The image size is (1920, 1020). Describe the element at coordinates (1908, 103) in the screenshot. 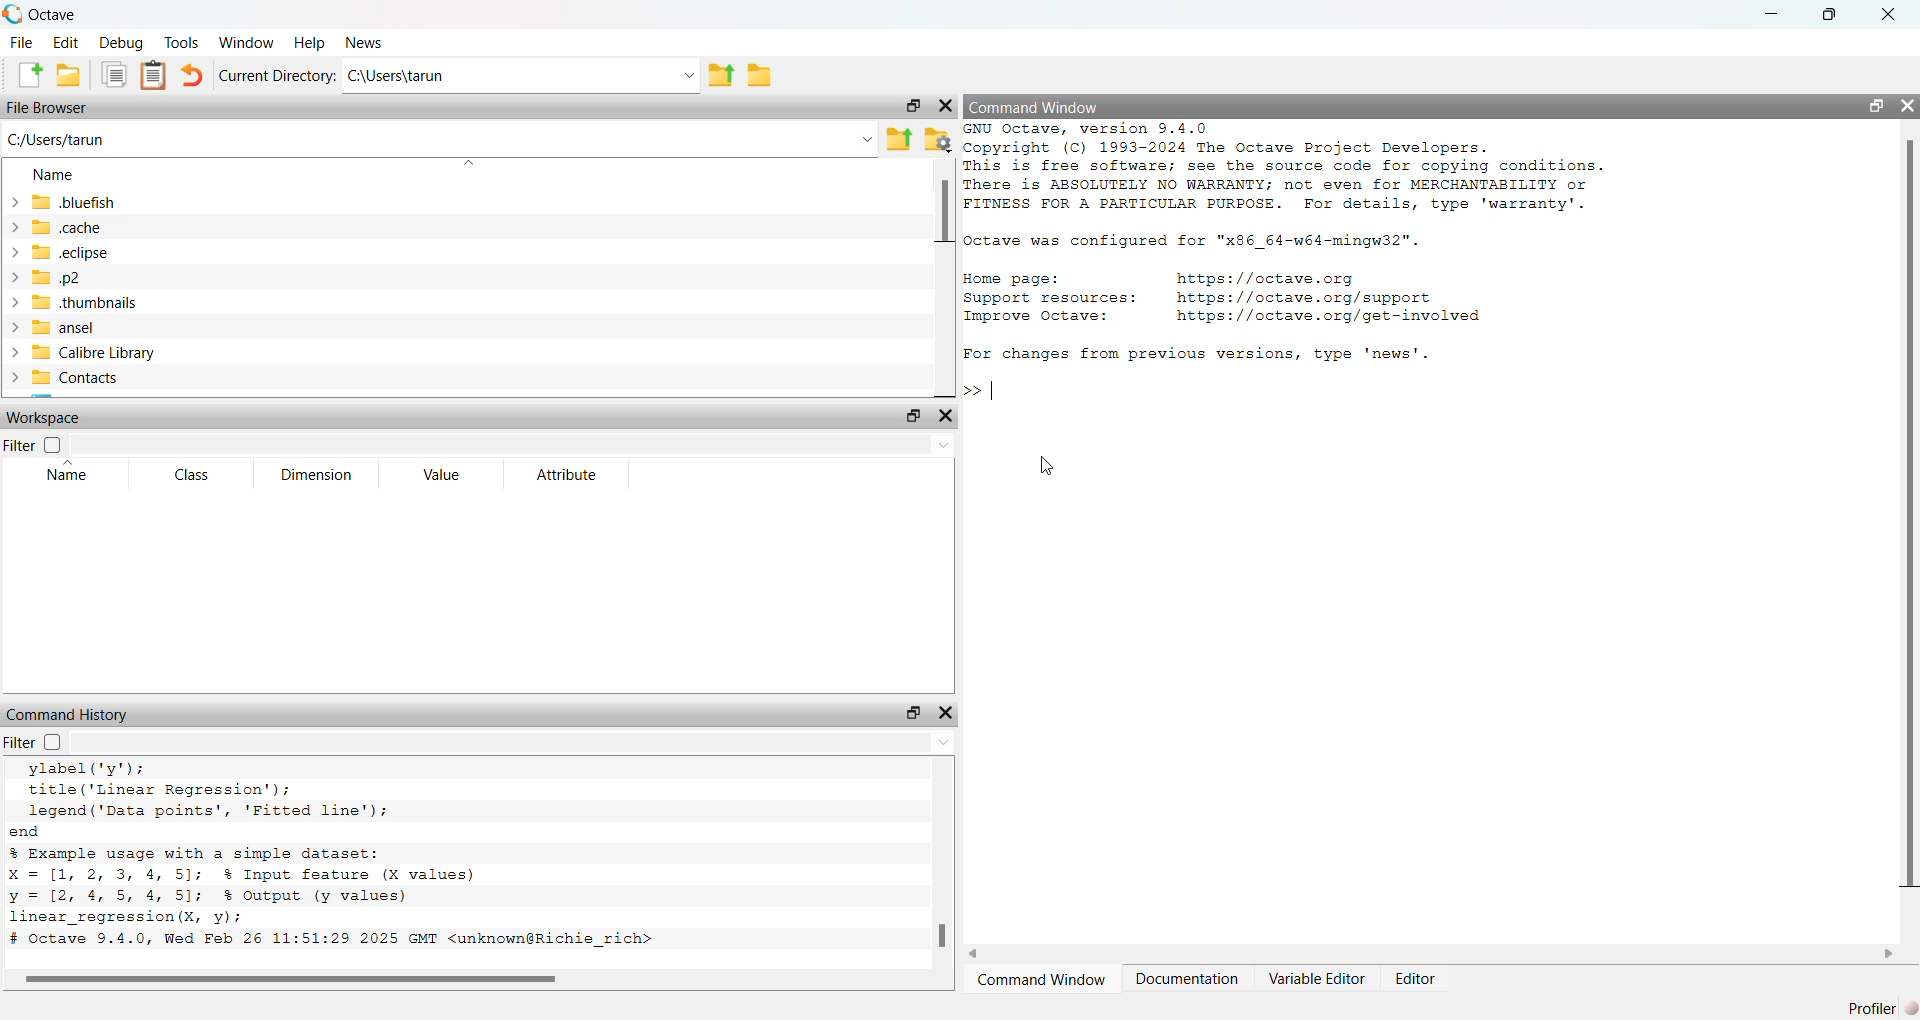

I see `hide widget` at that location.